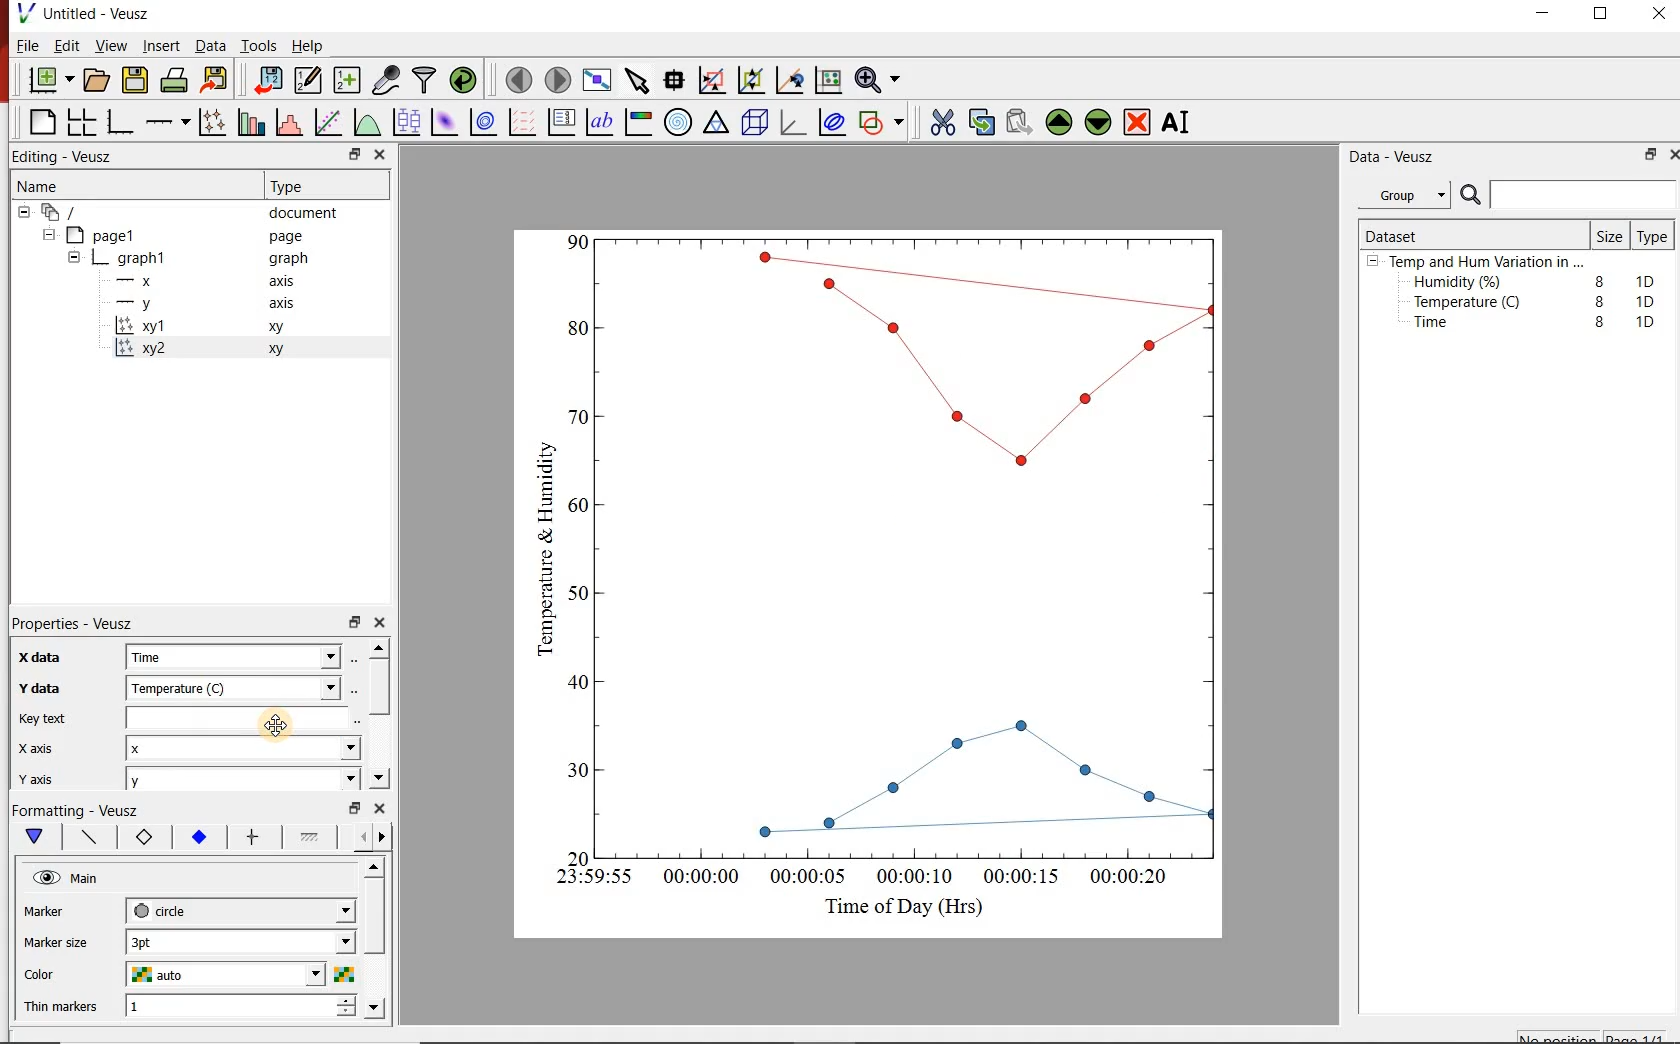  What do you see at coordinates (517, 80) in the screenshot?
I see `move to the previous page` at bounding box center [517, 80].